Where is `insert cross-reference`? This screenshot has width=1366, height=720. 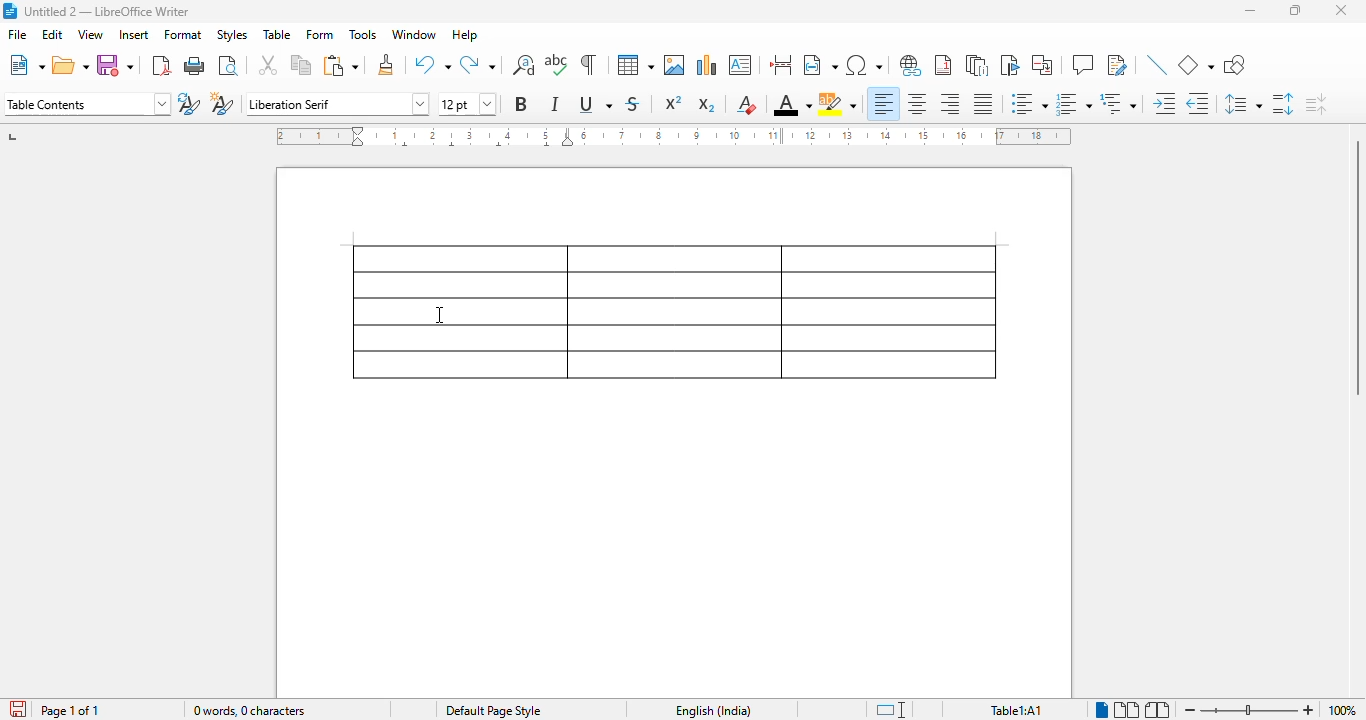 insert cross-reference is located at coordinates (1042, 64).